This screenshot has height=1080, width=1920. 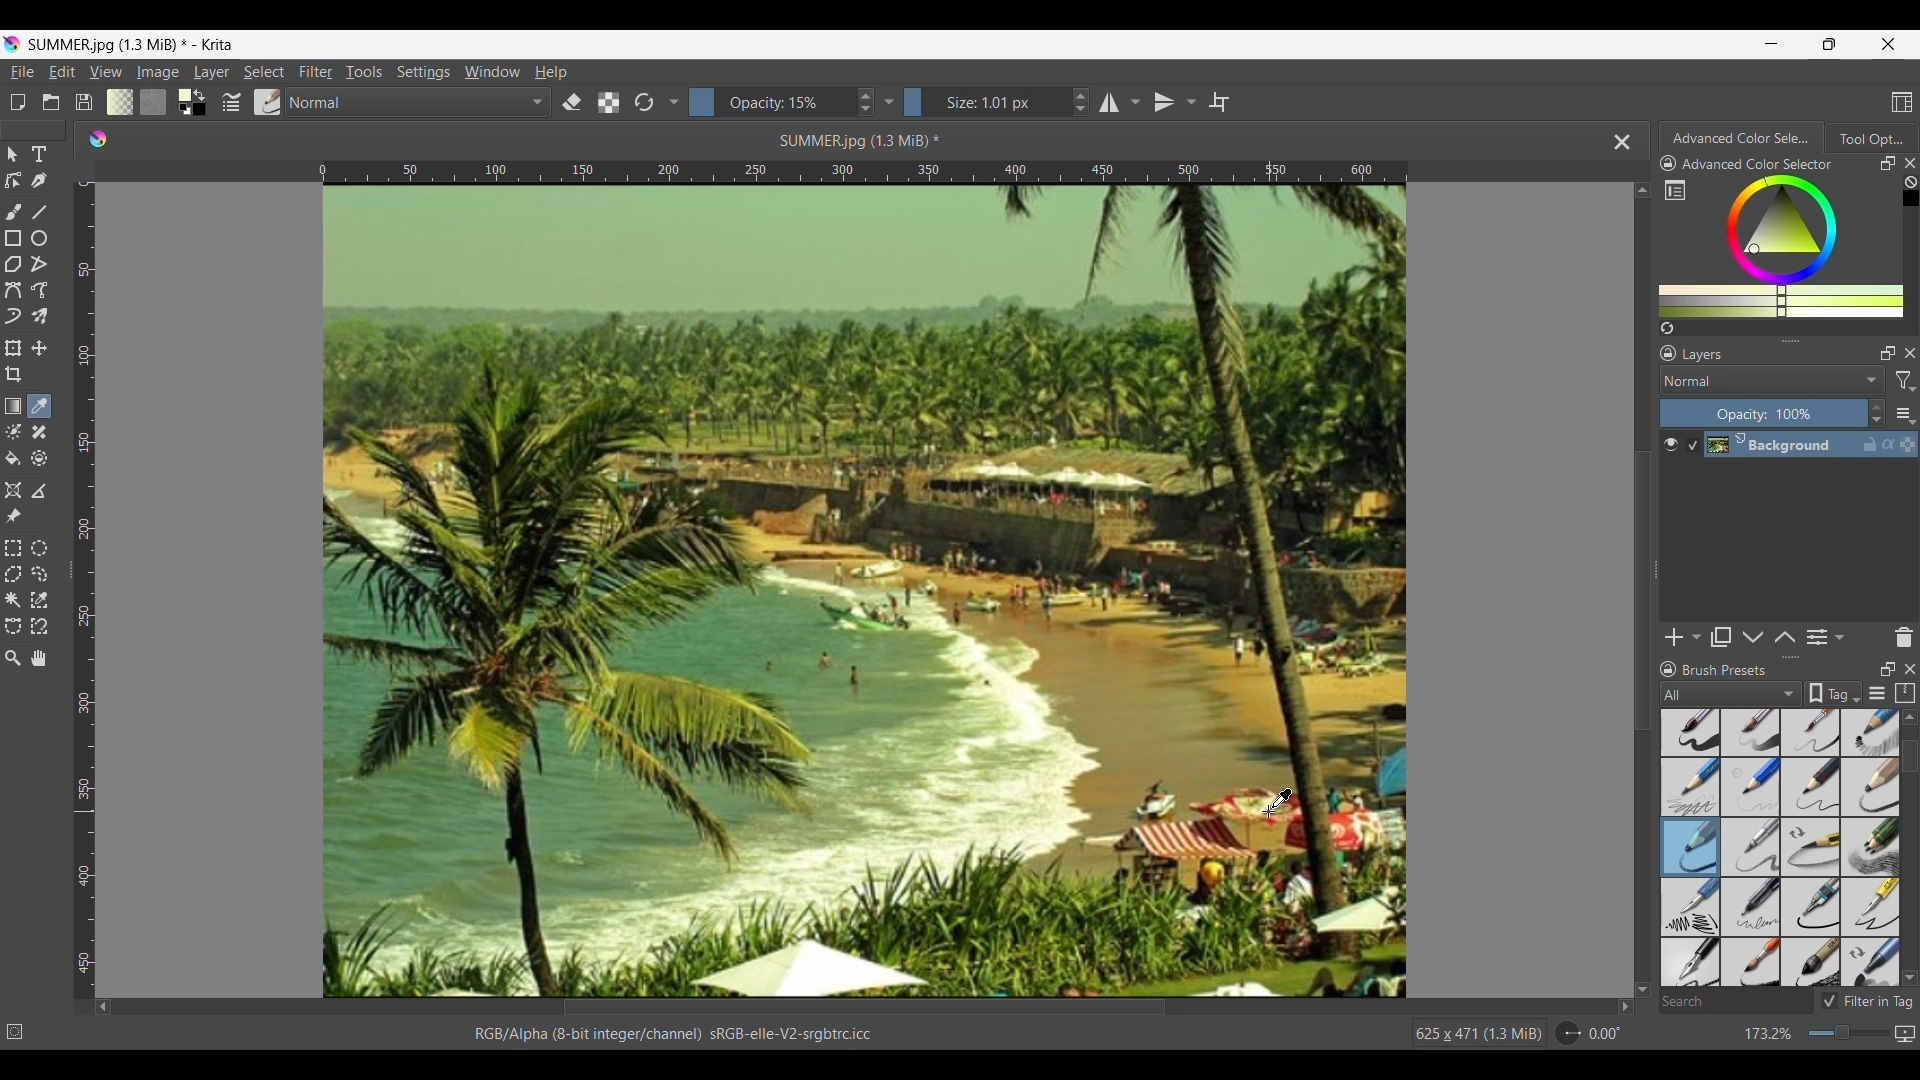 What do you see at coordinates (1780, 848) in the screenshot?
I see `Brush options` at bounding box center [1780, 848].